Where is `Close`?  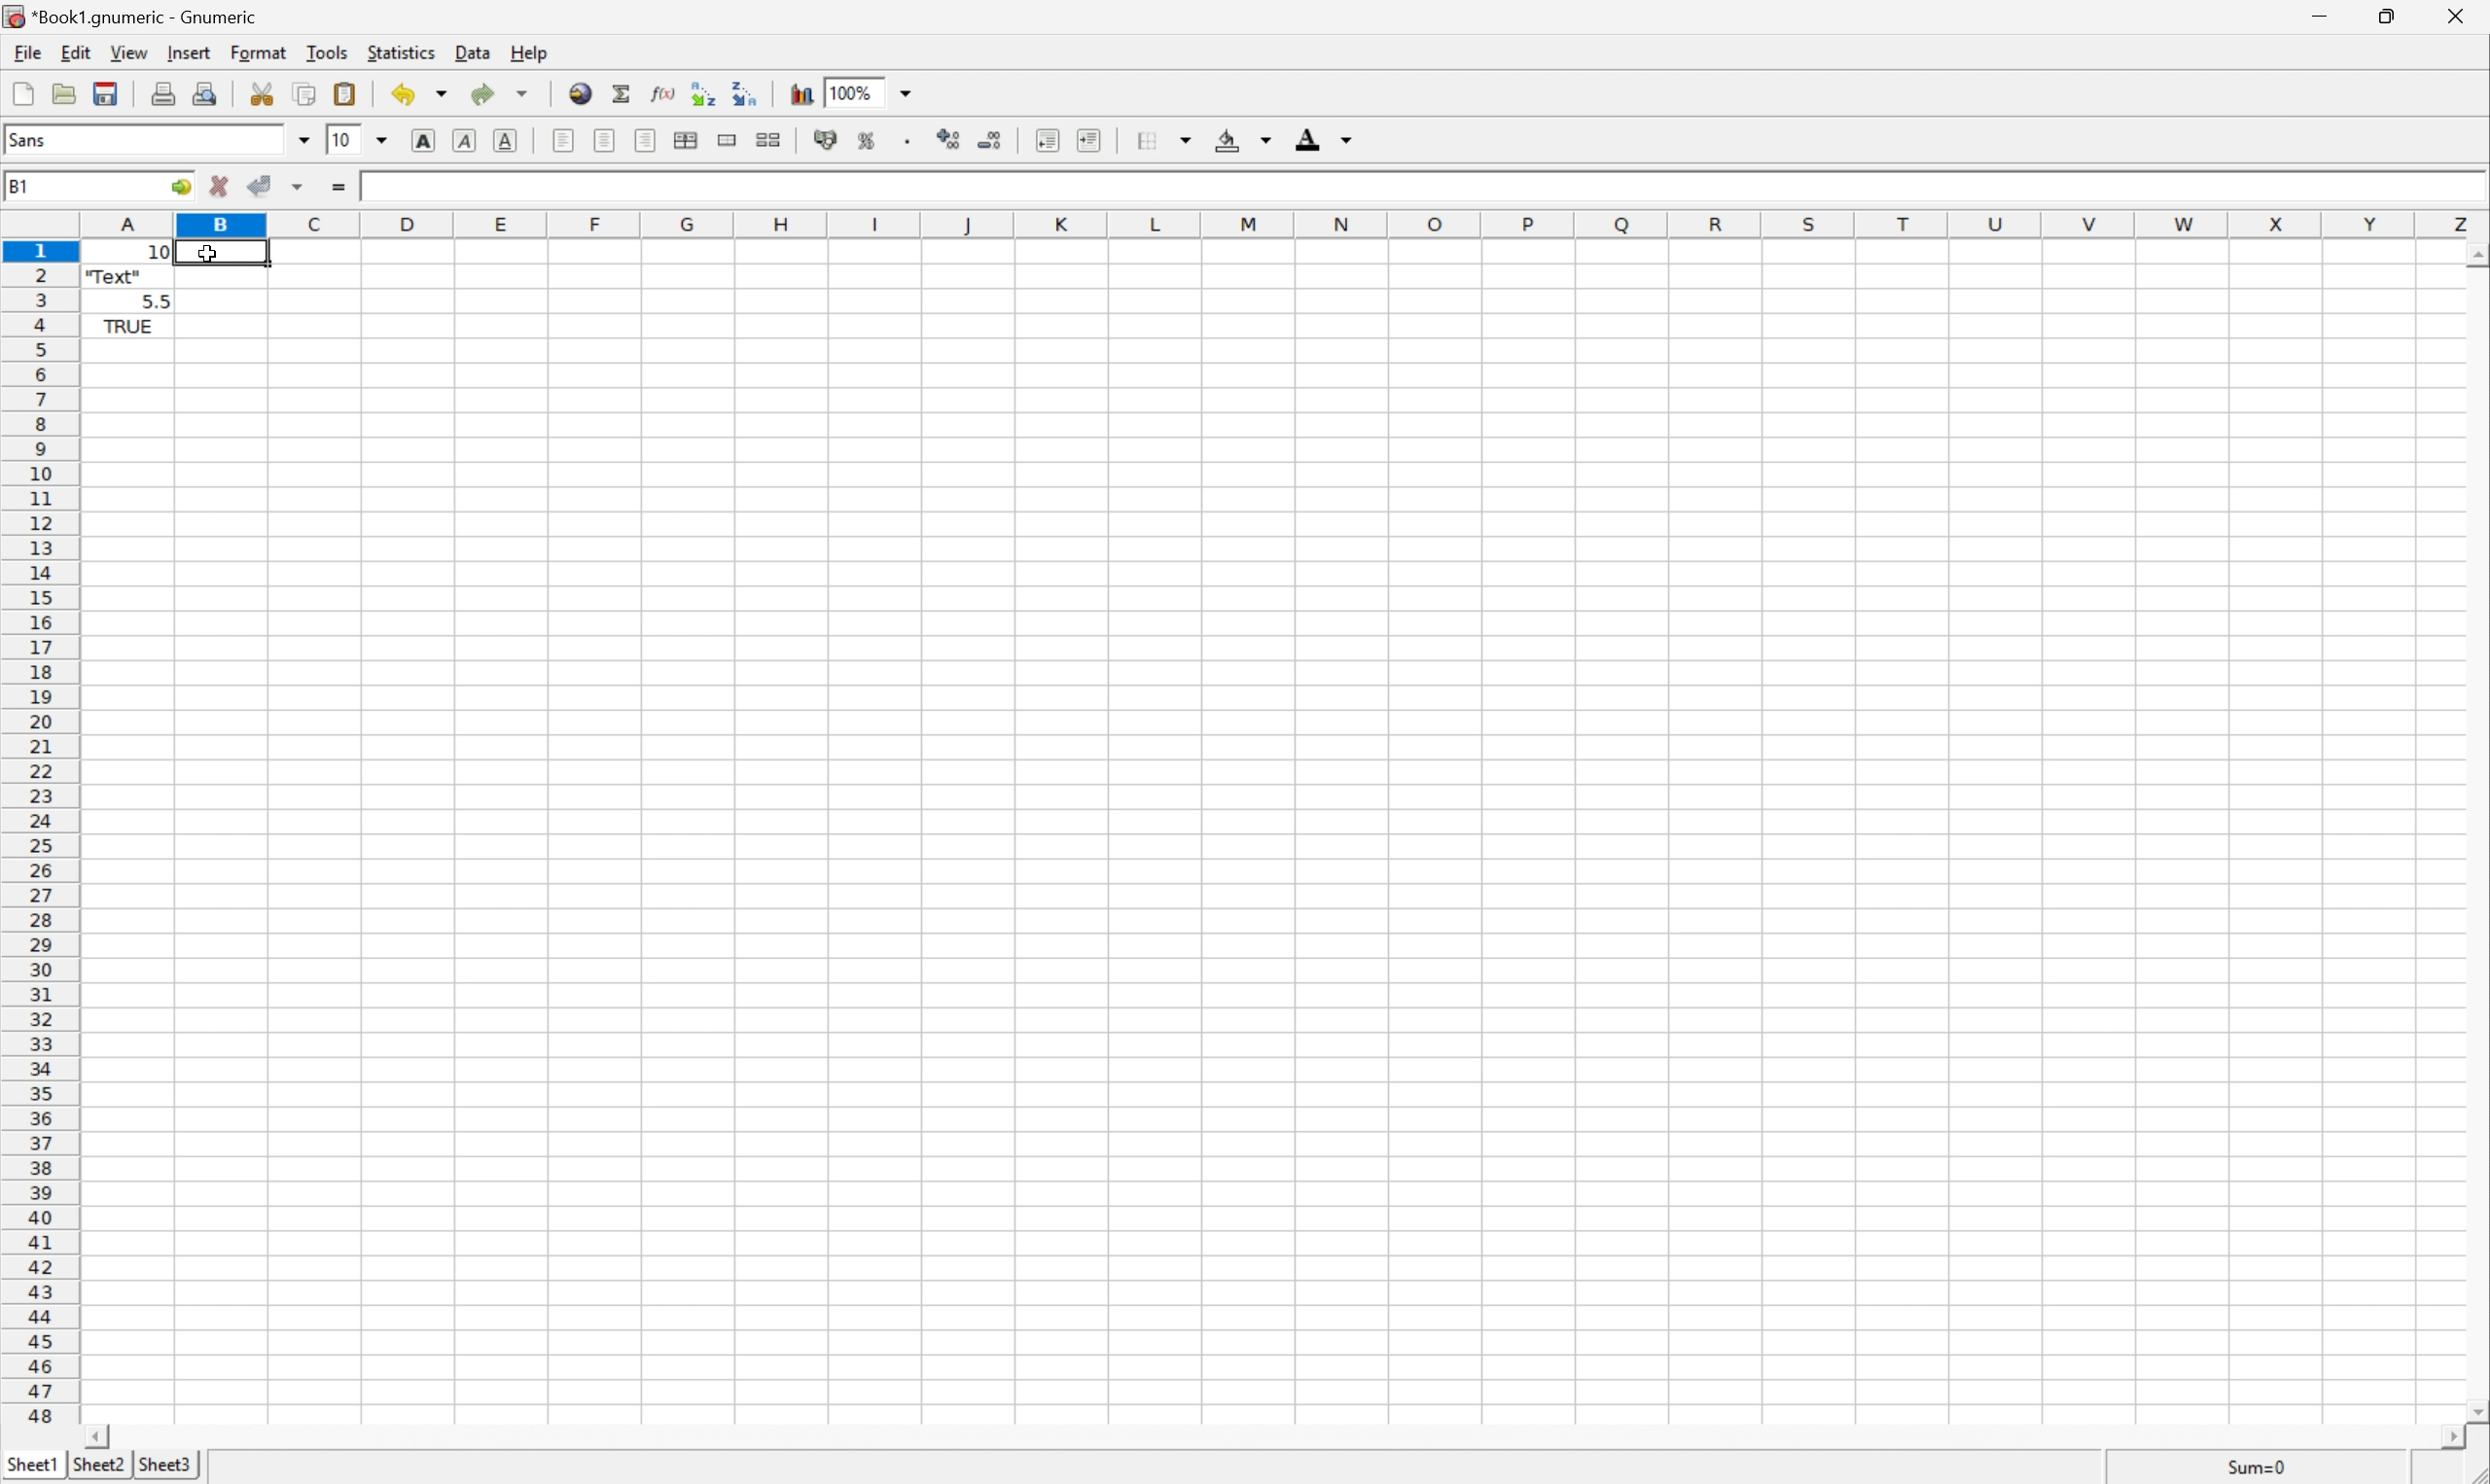 Close is located at coordinates (2458, 15).